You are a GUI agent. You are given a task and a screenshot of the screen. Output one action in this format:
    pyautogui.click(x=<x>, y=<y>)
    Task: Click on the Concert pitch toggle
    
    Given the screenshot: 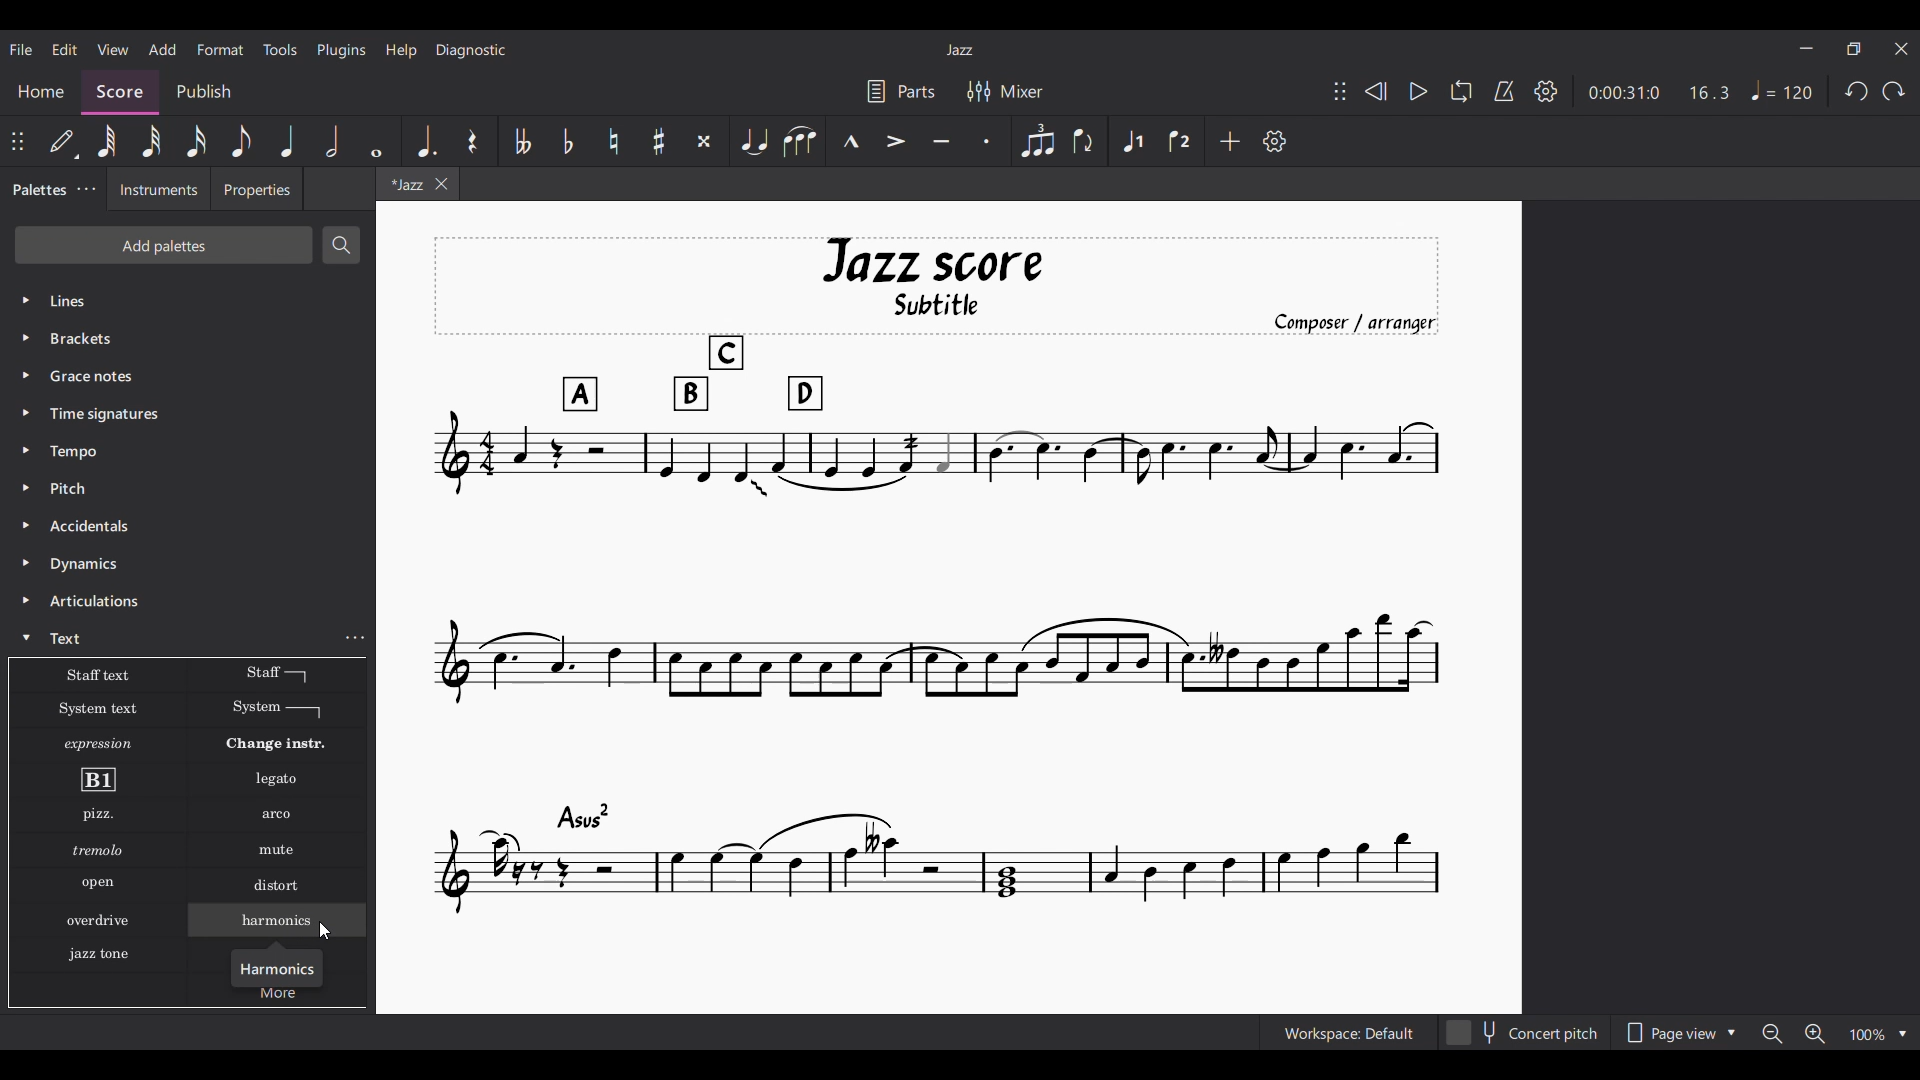 What is the action you would take?
    pyautogui.click(x=1524, y=1032)
    